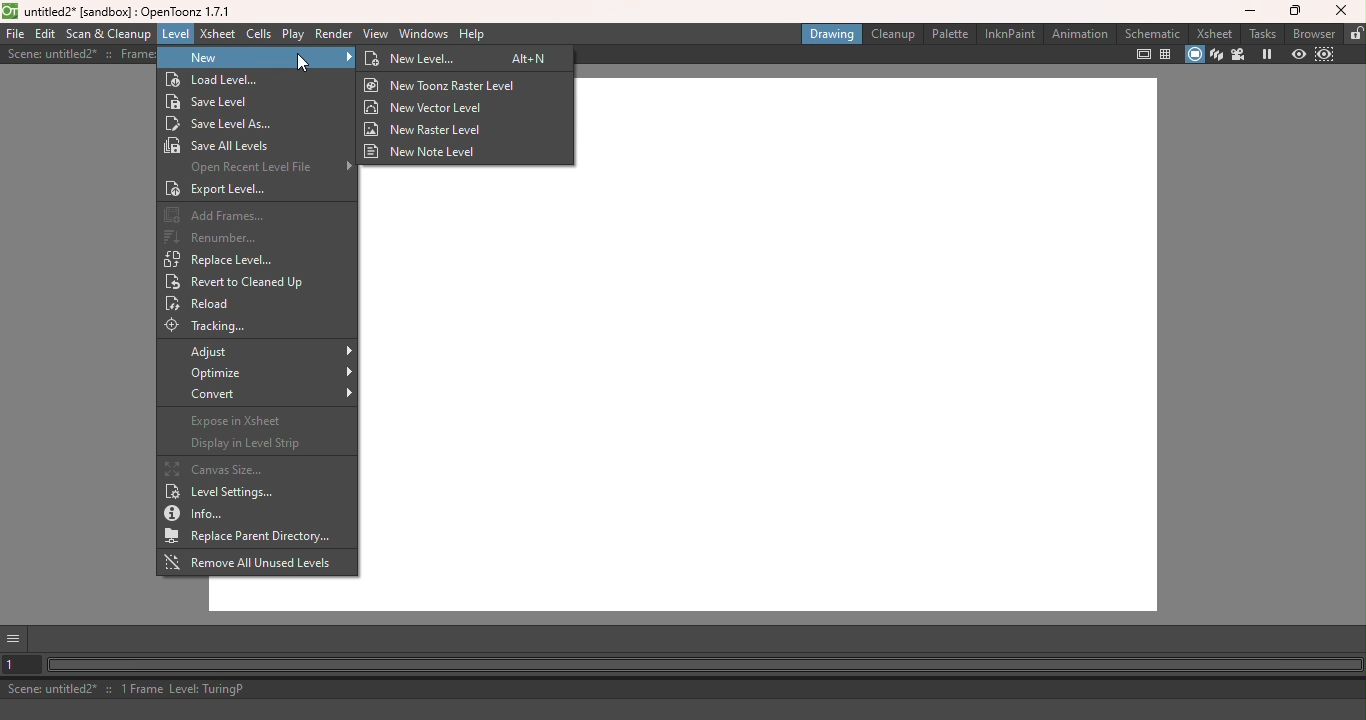 The width and height of the screenshot is (1366, 720). What do you see at coordinates (1313, 33) in the screenshot?
I see `Browser` at bounding box center [1313, 33].